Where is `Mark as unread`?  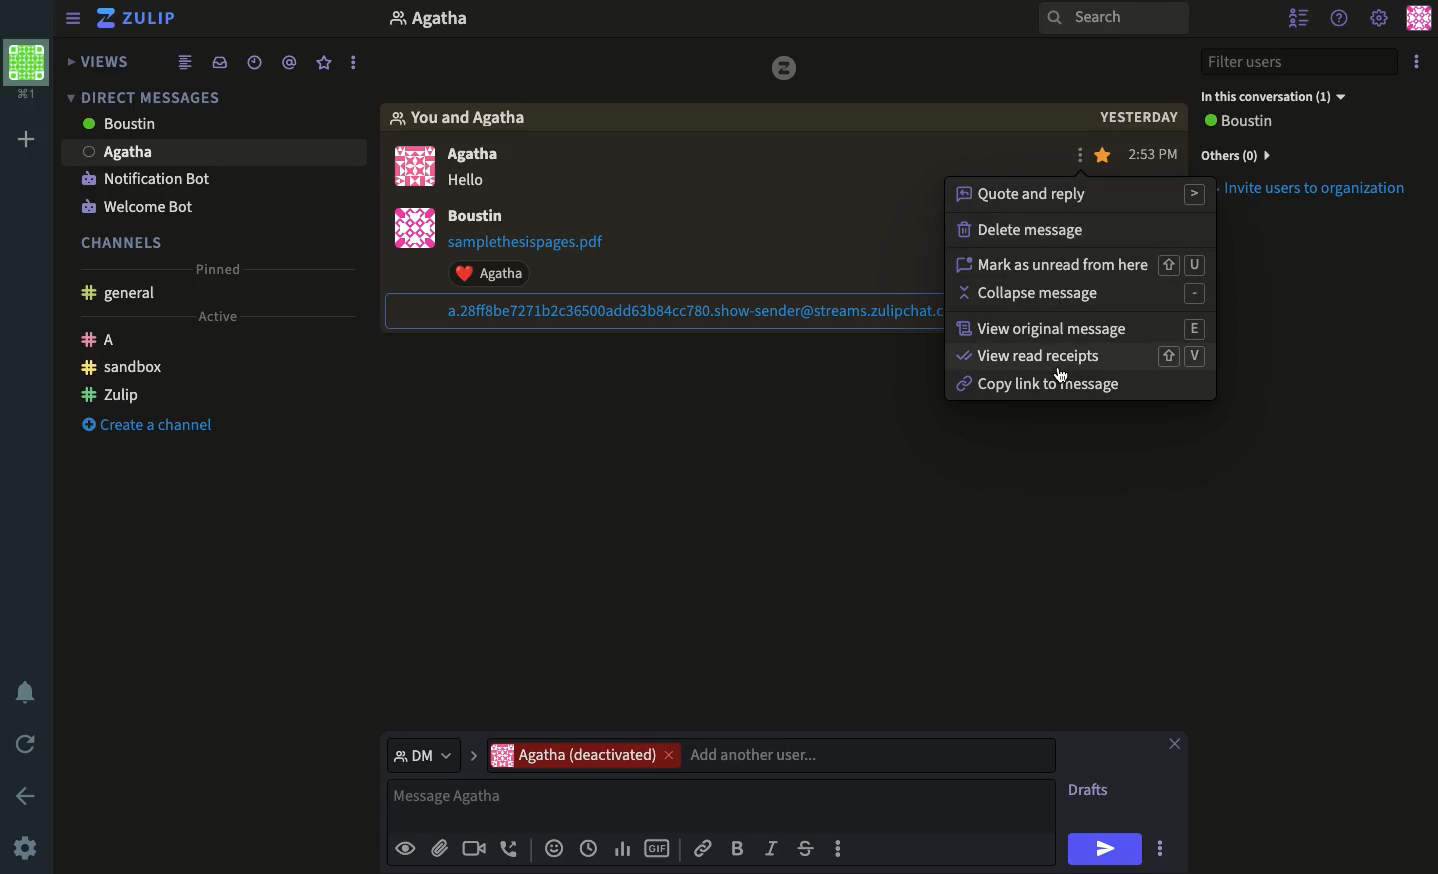 Mark as unread is located at coordinates (1080, 264).